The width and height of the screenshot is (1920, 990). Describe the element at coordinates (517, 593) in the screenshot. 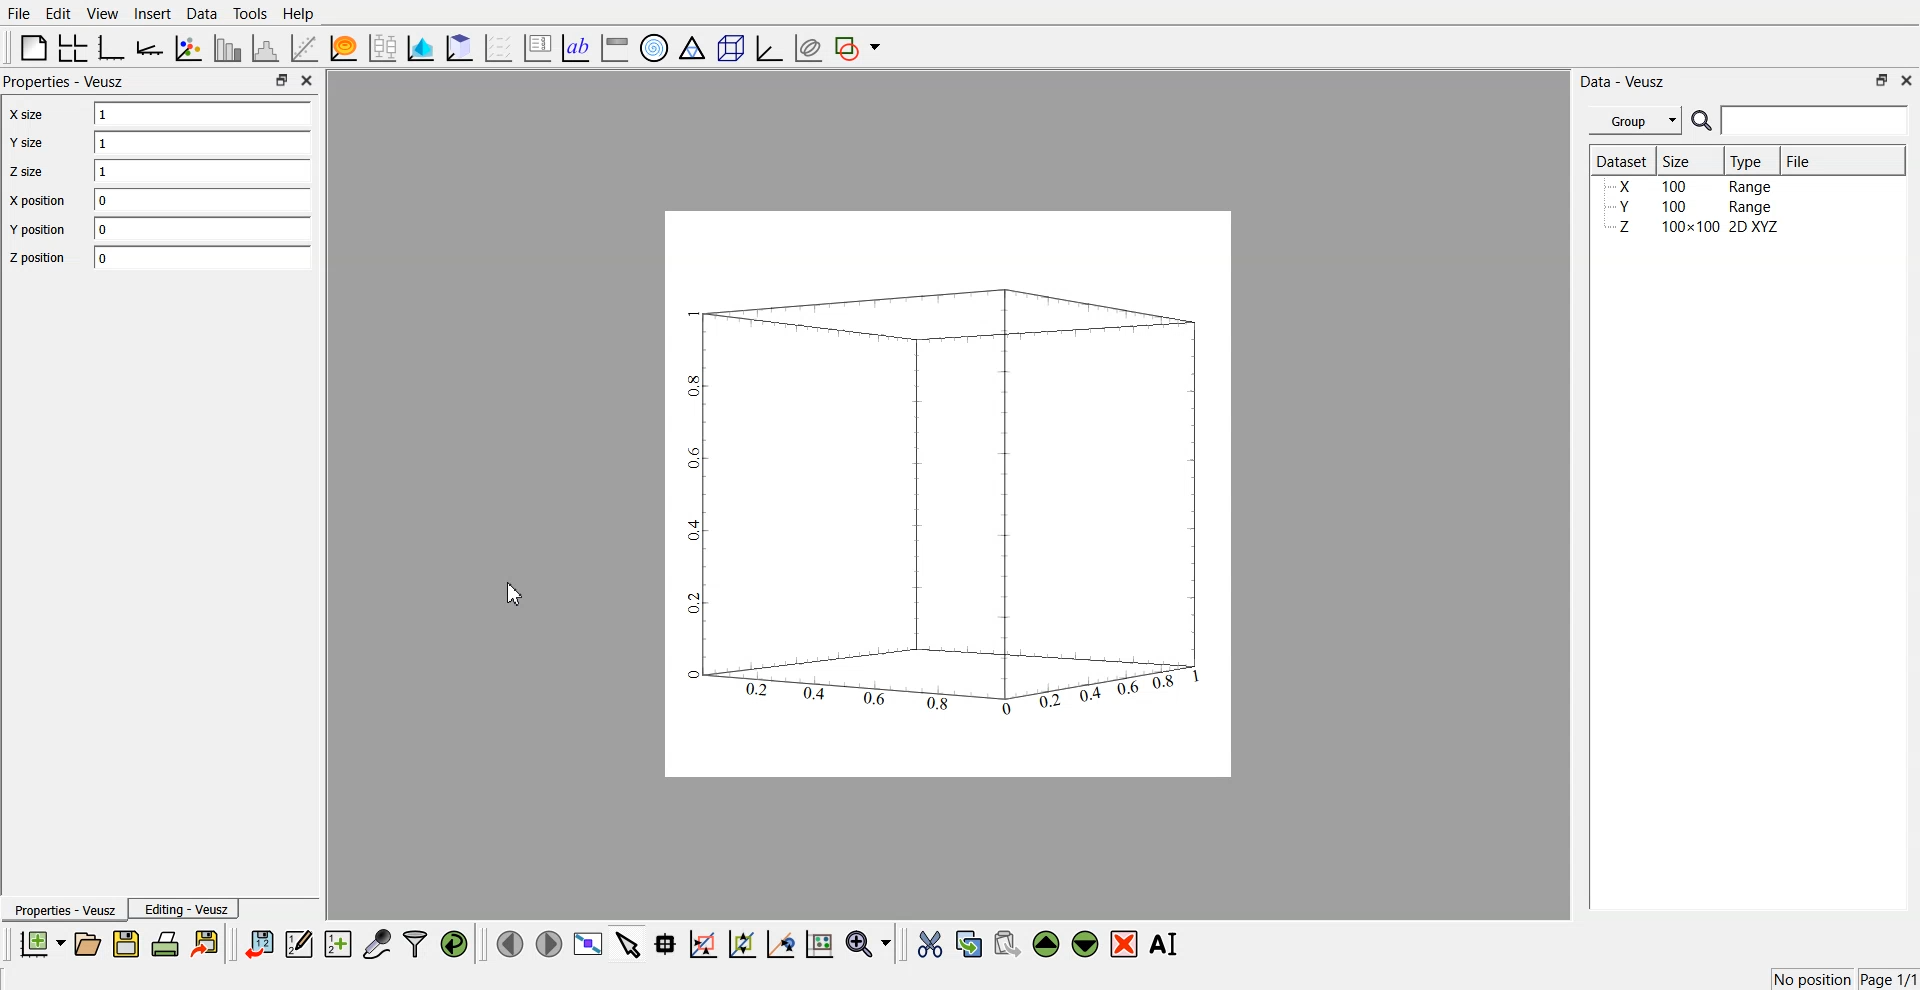

I see `Cursor` at that location.